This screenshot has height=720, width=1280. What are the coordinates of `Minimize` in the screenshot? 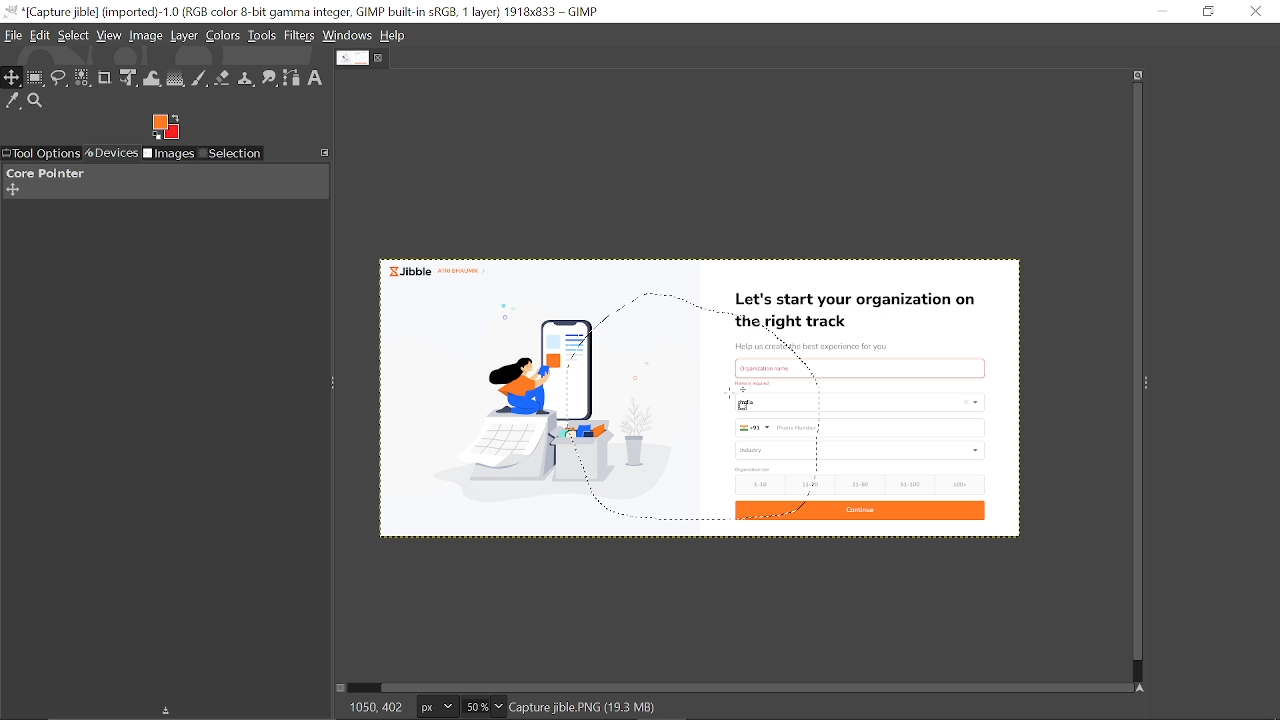 It's located at (1161, 10).